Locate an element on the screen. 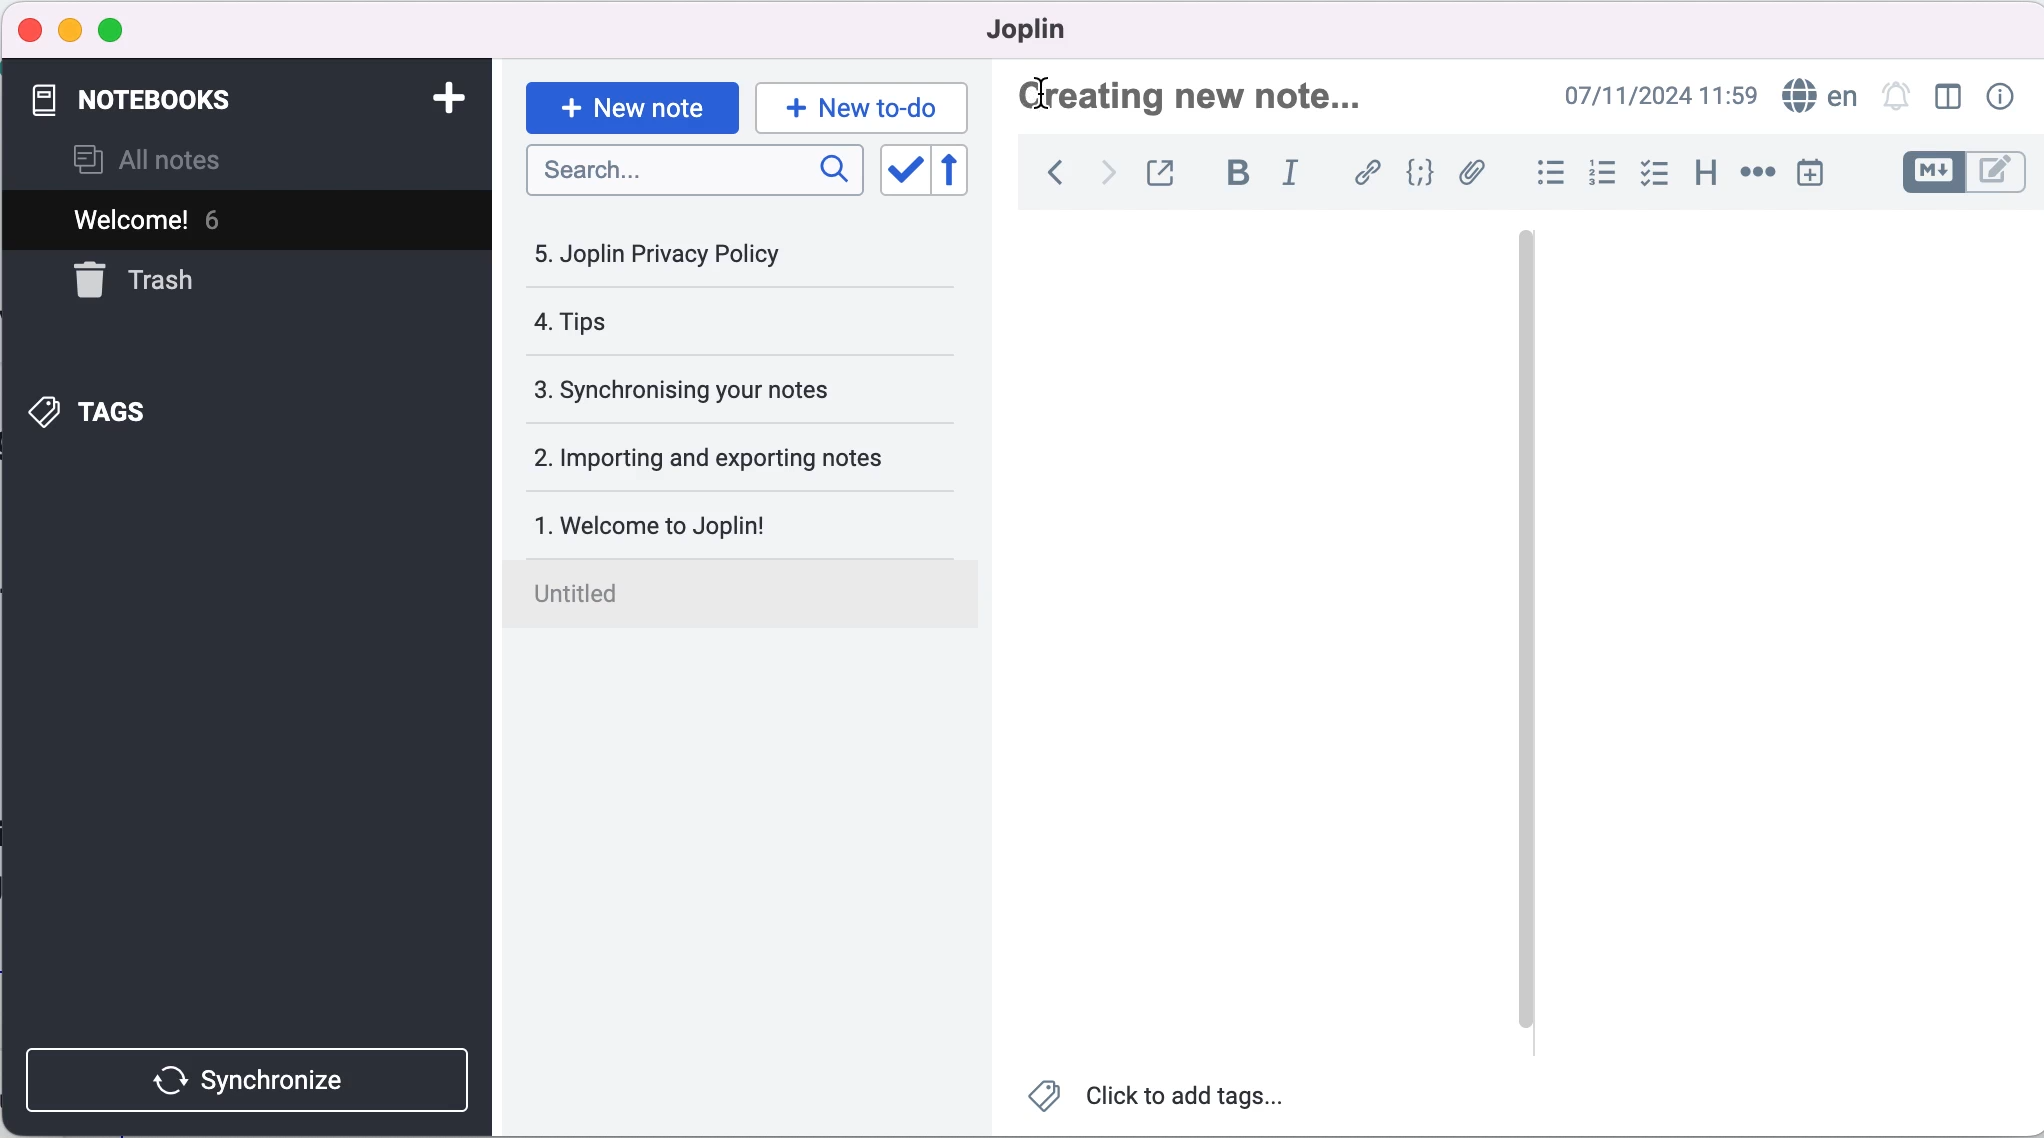 Image resolution: width=2044 pixels, height=1138 pixels. code is located at coordinates (1421, 173).